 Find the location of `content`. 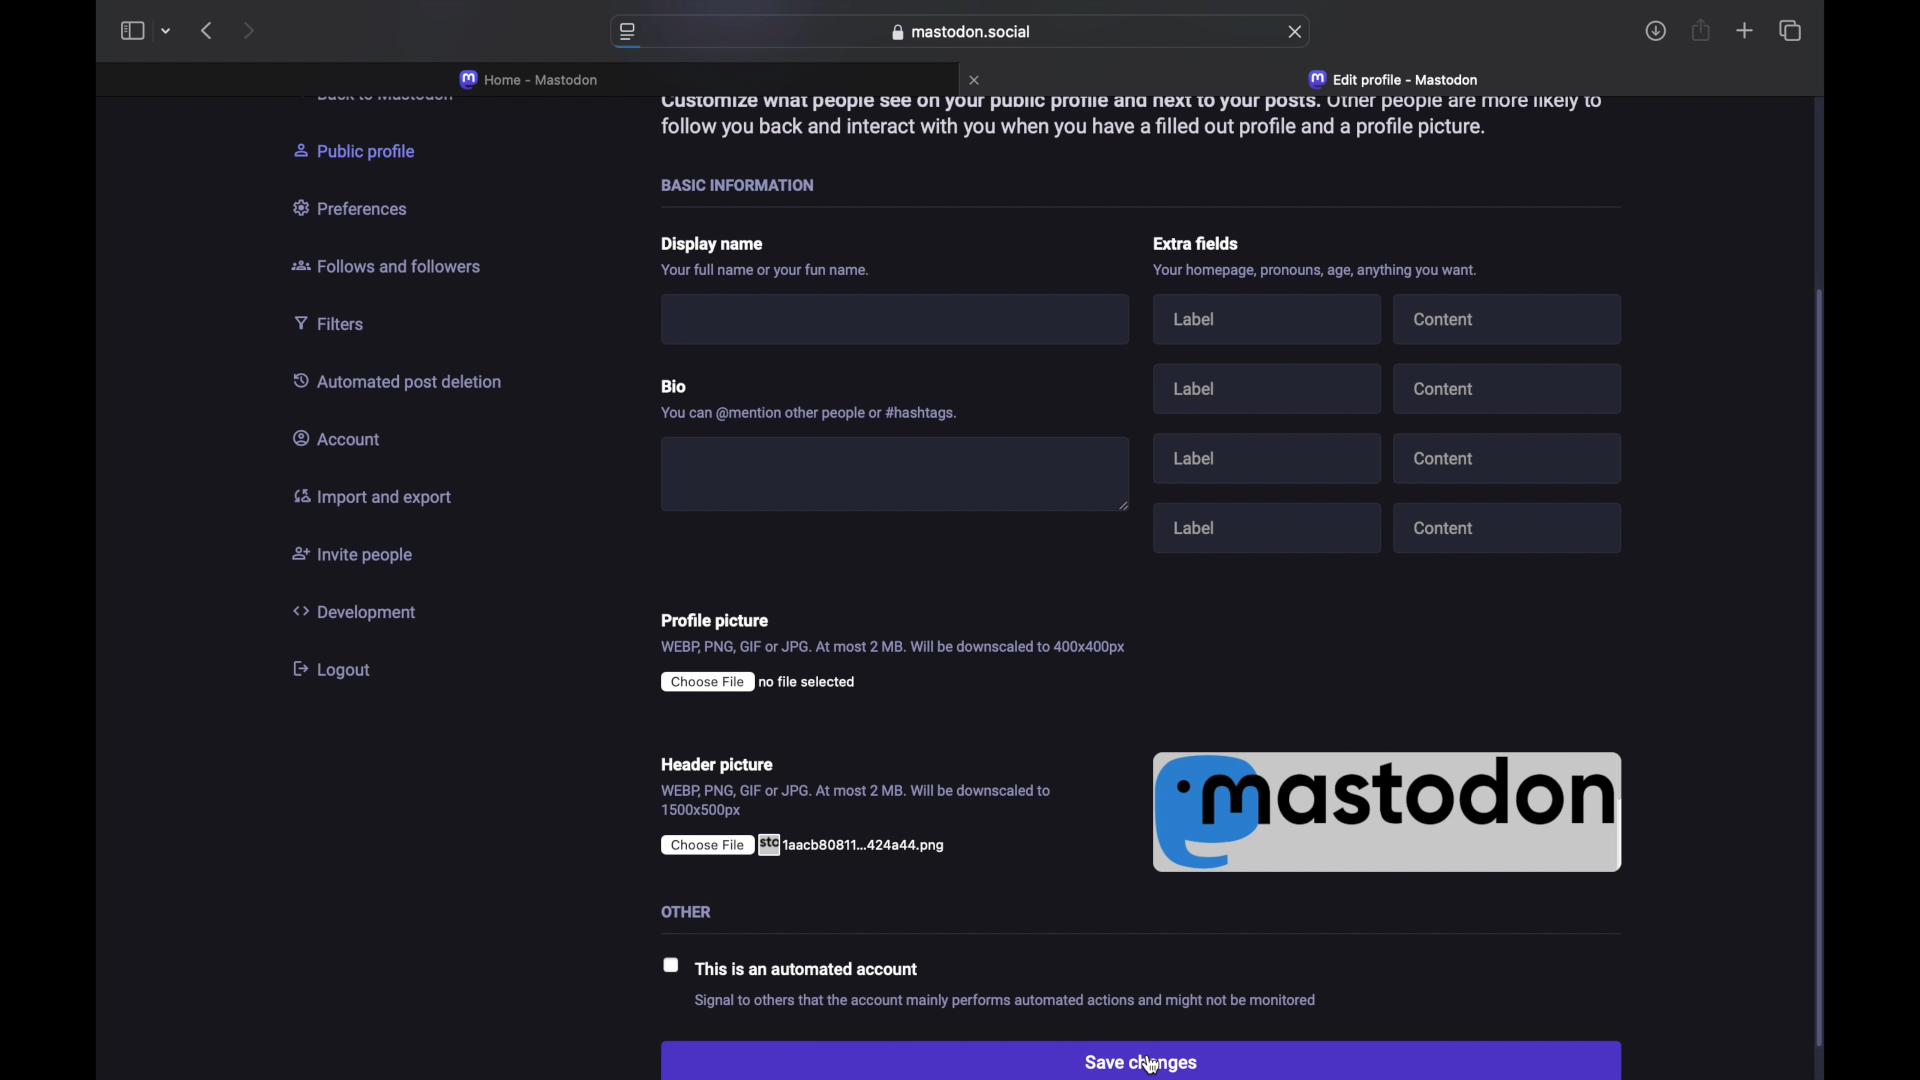

content is located at coordinates (1511, 386).